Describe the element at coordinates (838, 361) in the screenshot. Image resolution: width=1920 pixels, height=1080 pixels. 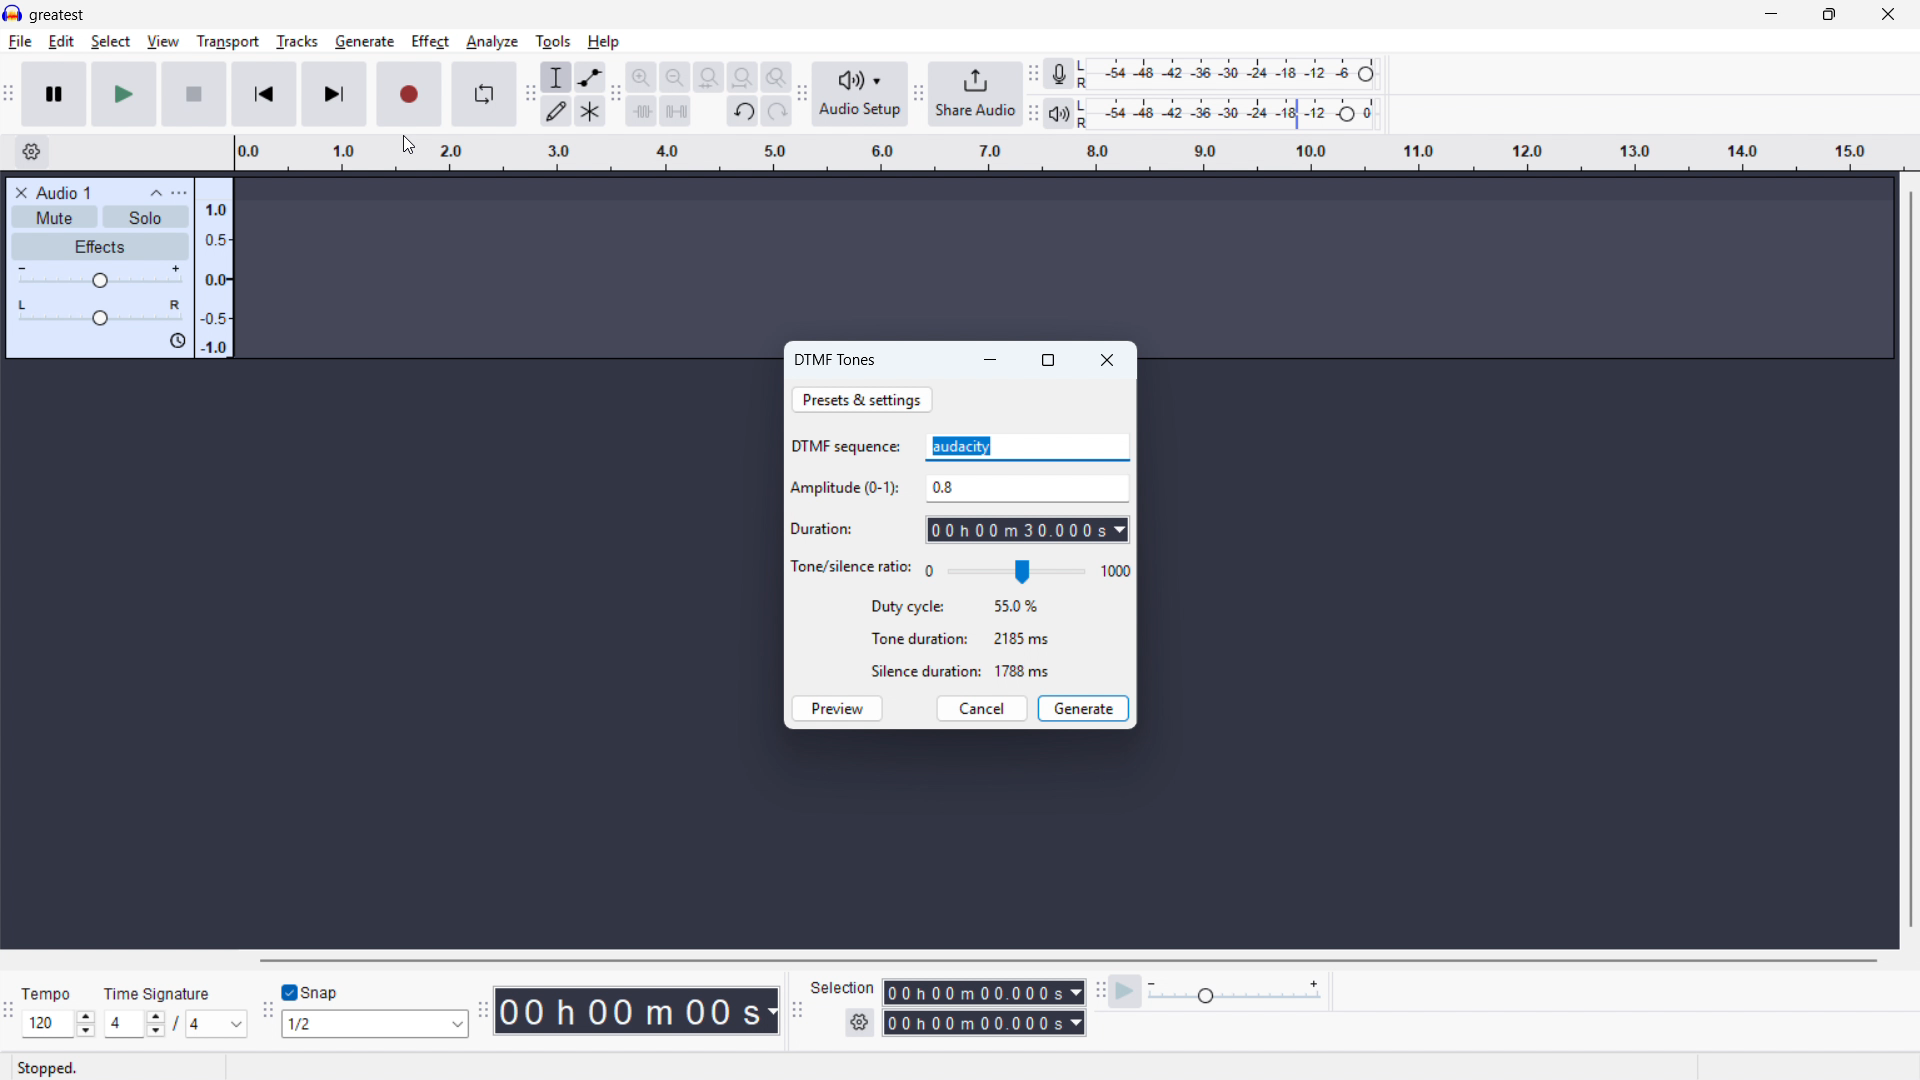
I see `DTMF tones ` at that location.